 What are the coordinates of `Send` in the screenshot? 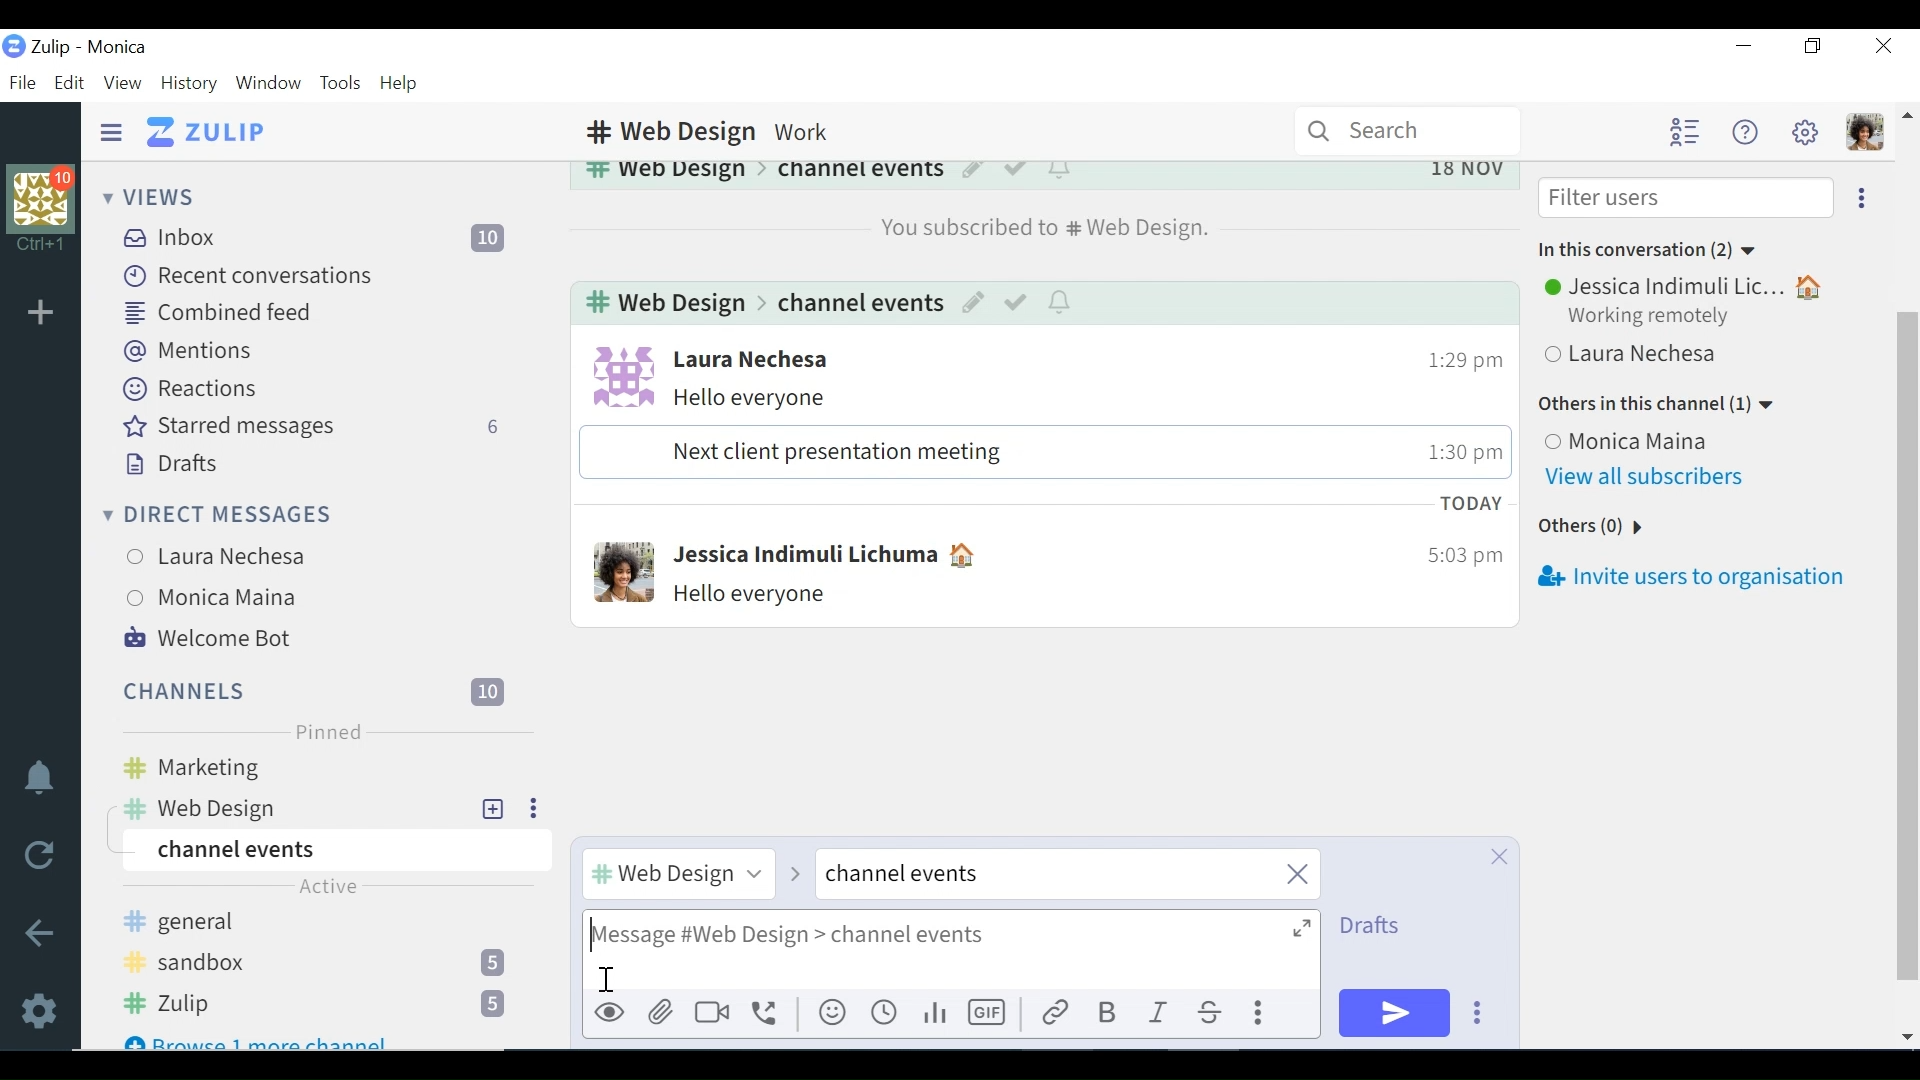 It's located at (1395, 1013).